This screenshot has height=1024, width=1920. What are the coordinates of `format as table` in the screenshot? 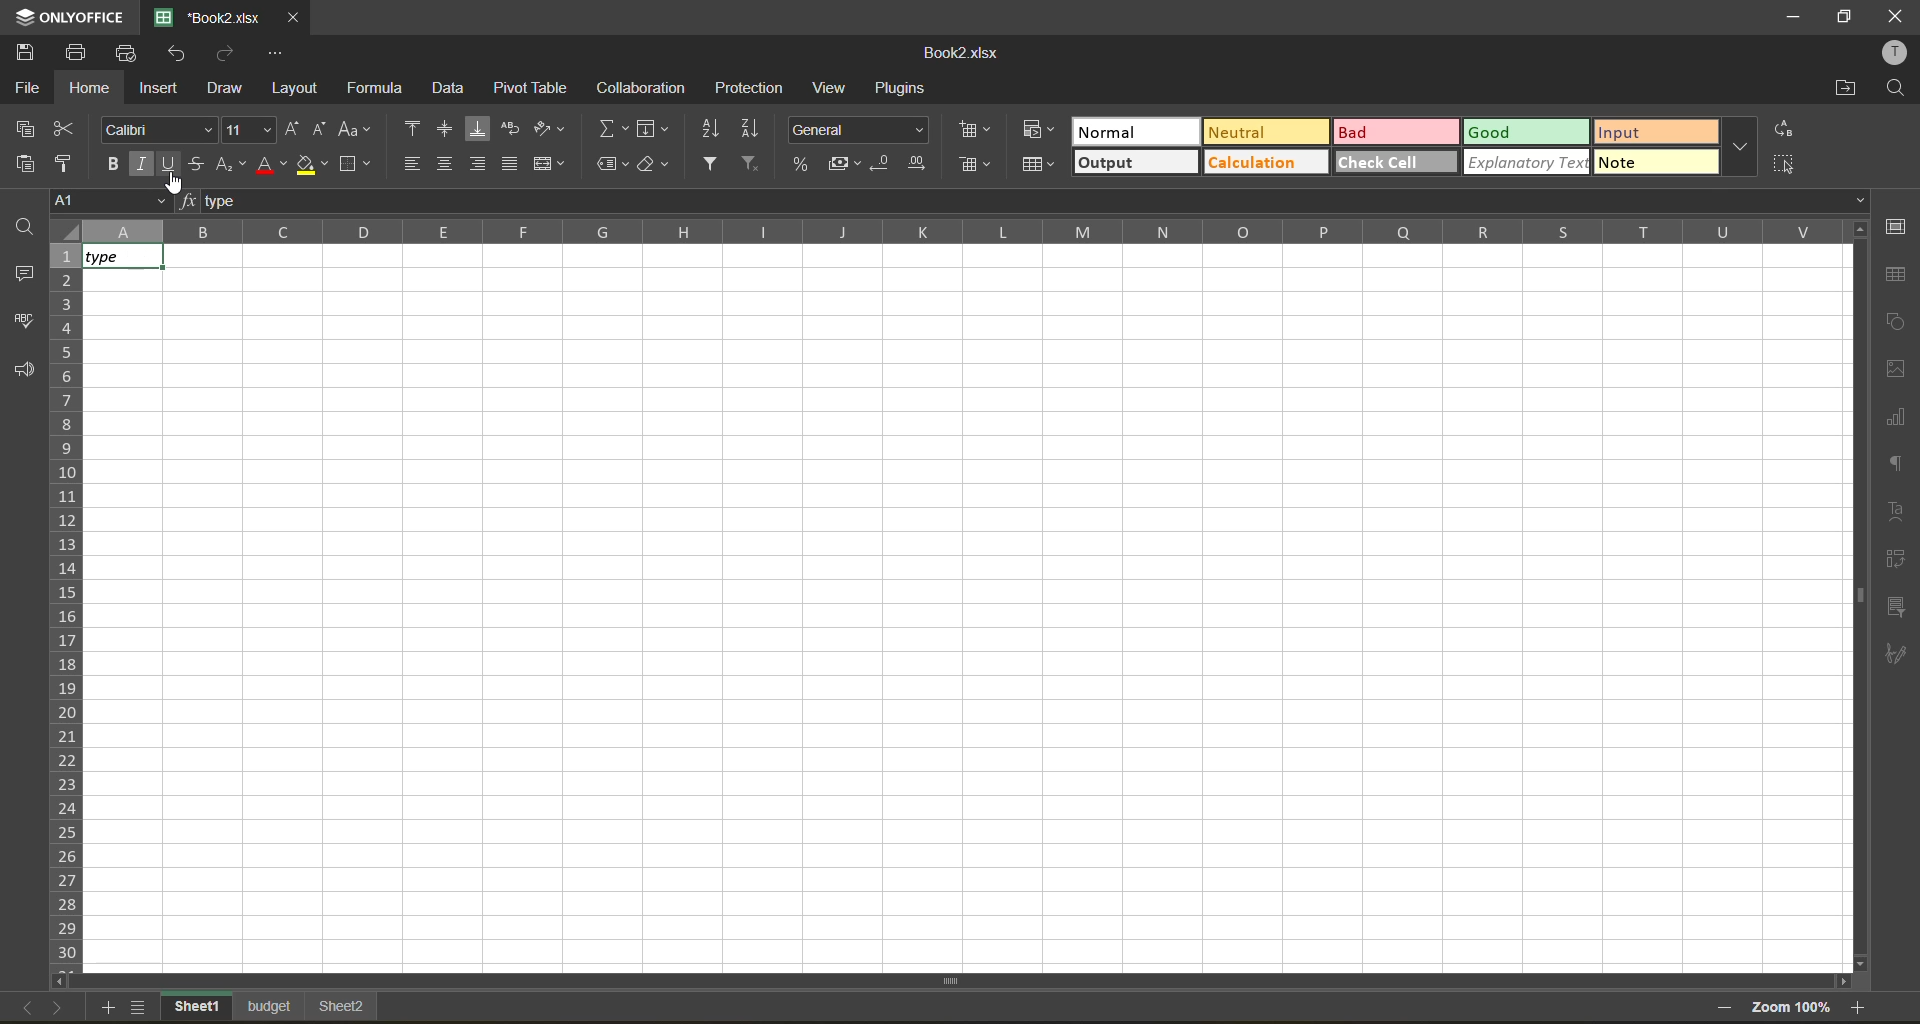 It's located at (1040, 166).